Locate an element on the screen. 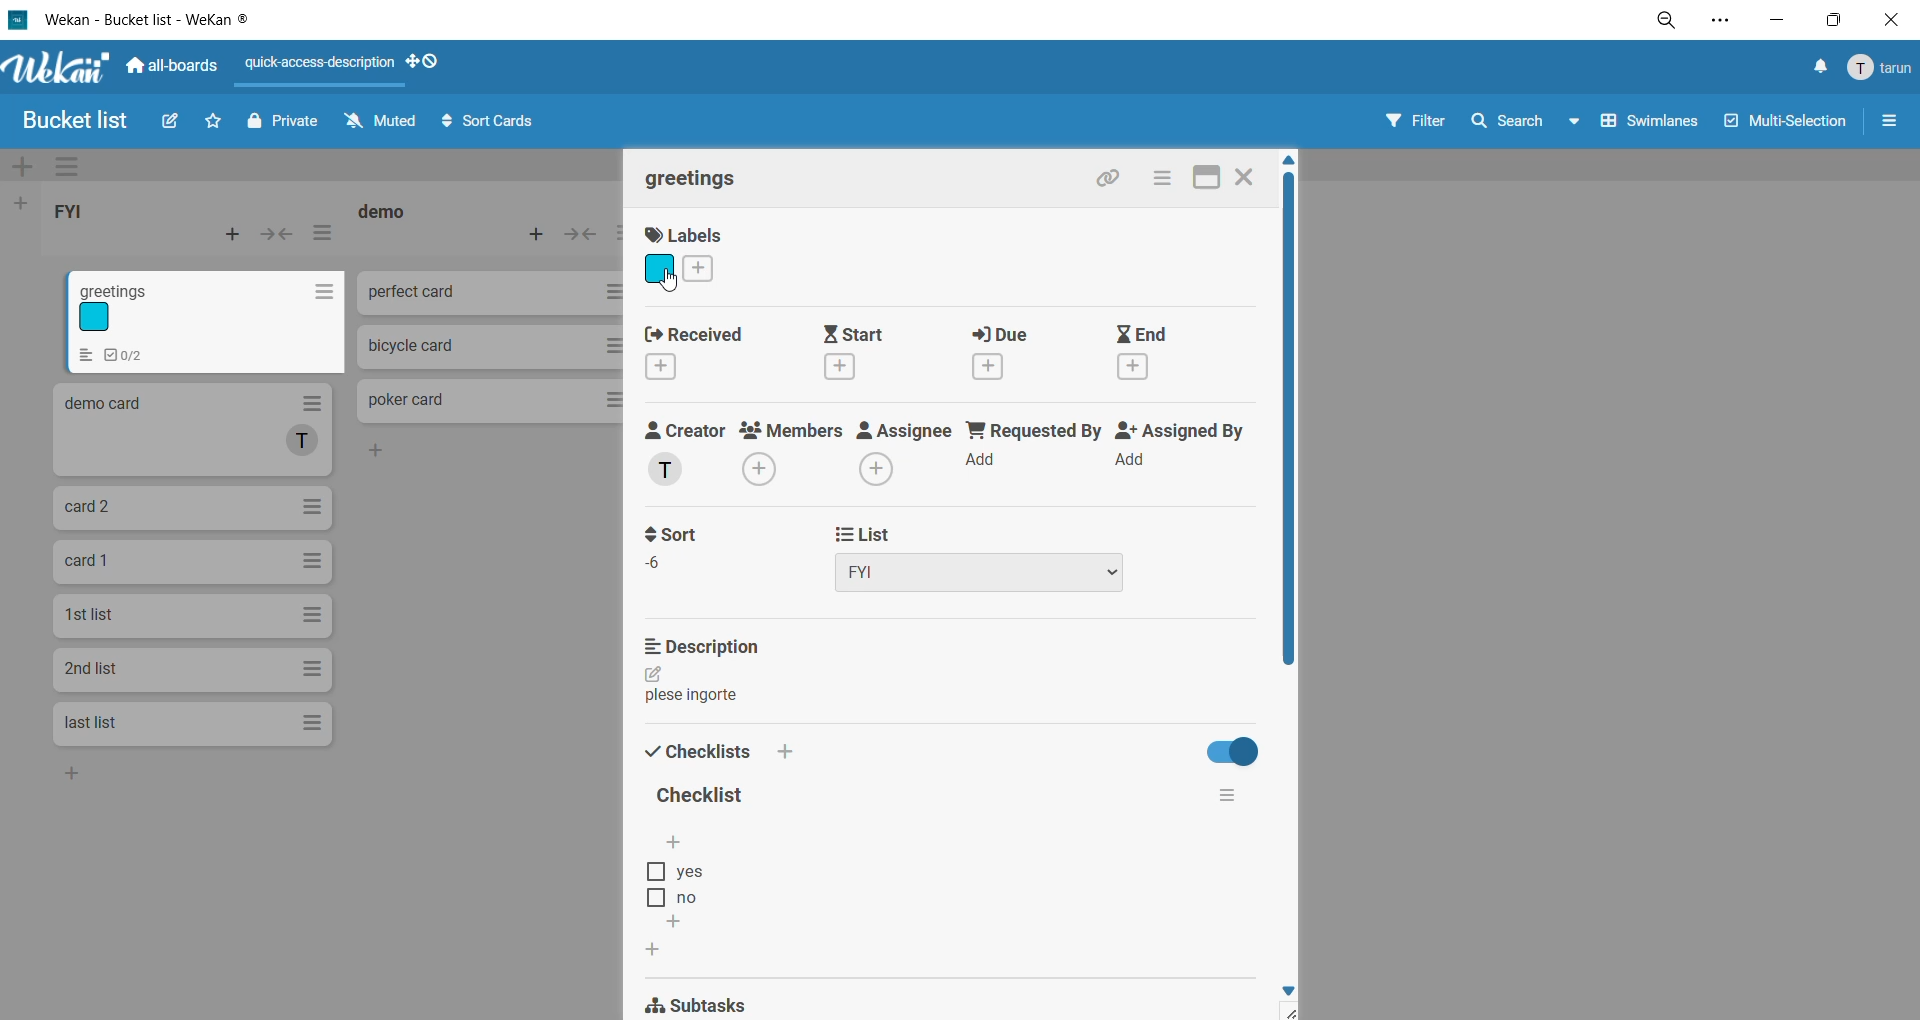 The image size is (1920, 1020). greetings is located at coordinates (697, 178).